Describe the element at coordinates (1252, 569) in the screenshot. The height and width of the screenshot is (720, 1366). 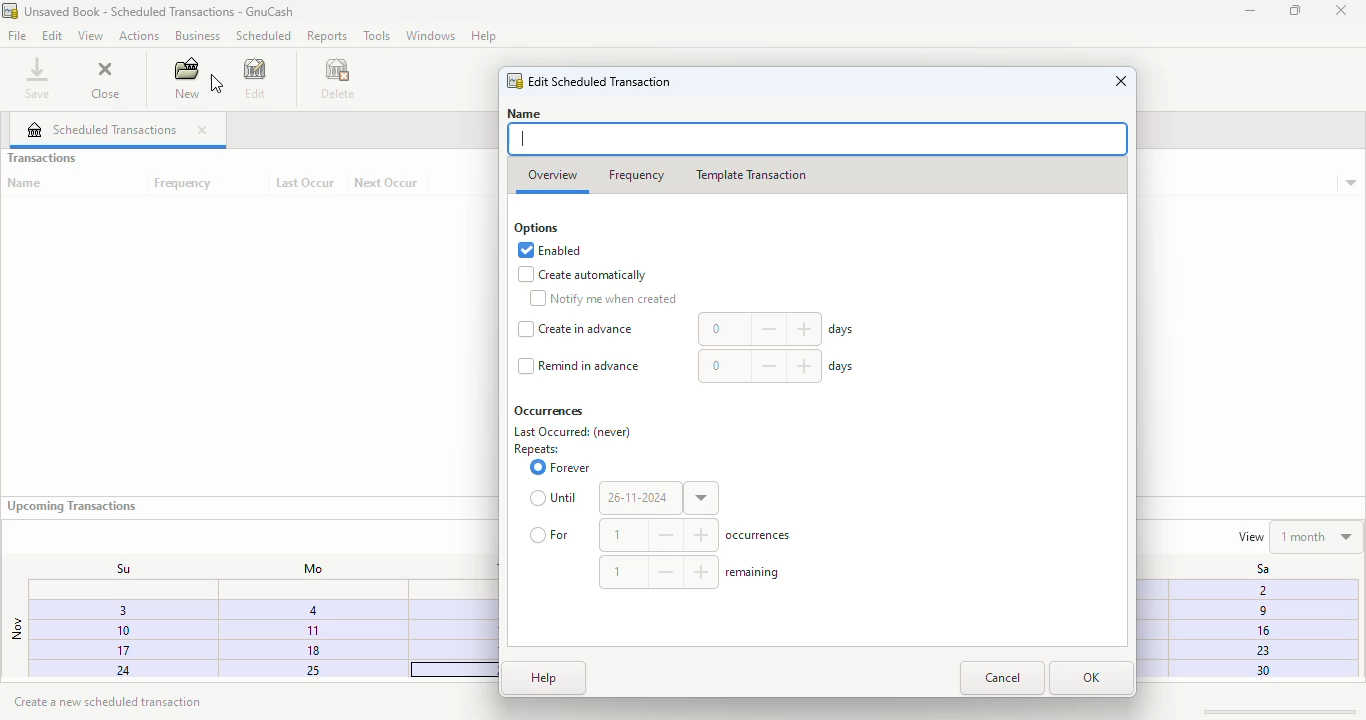
I see `Sa` at that location.